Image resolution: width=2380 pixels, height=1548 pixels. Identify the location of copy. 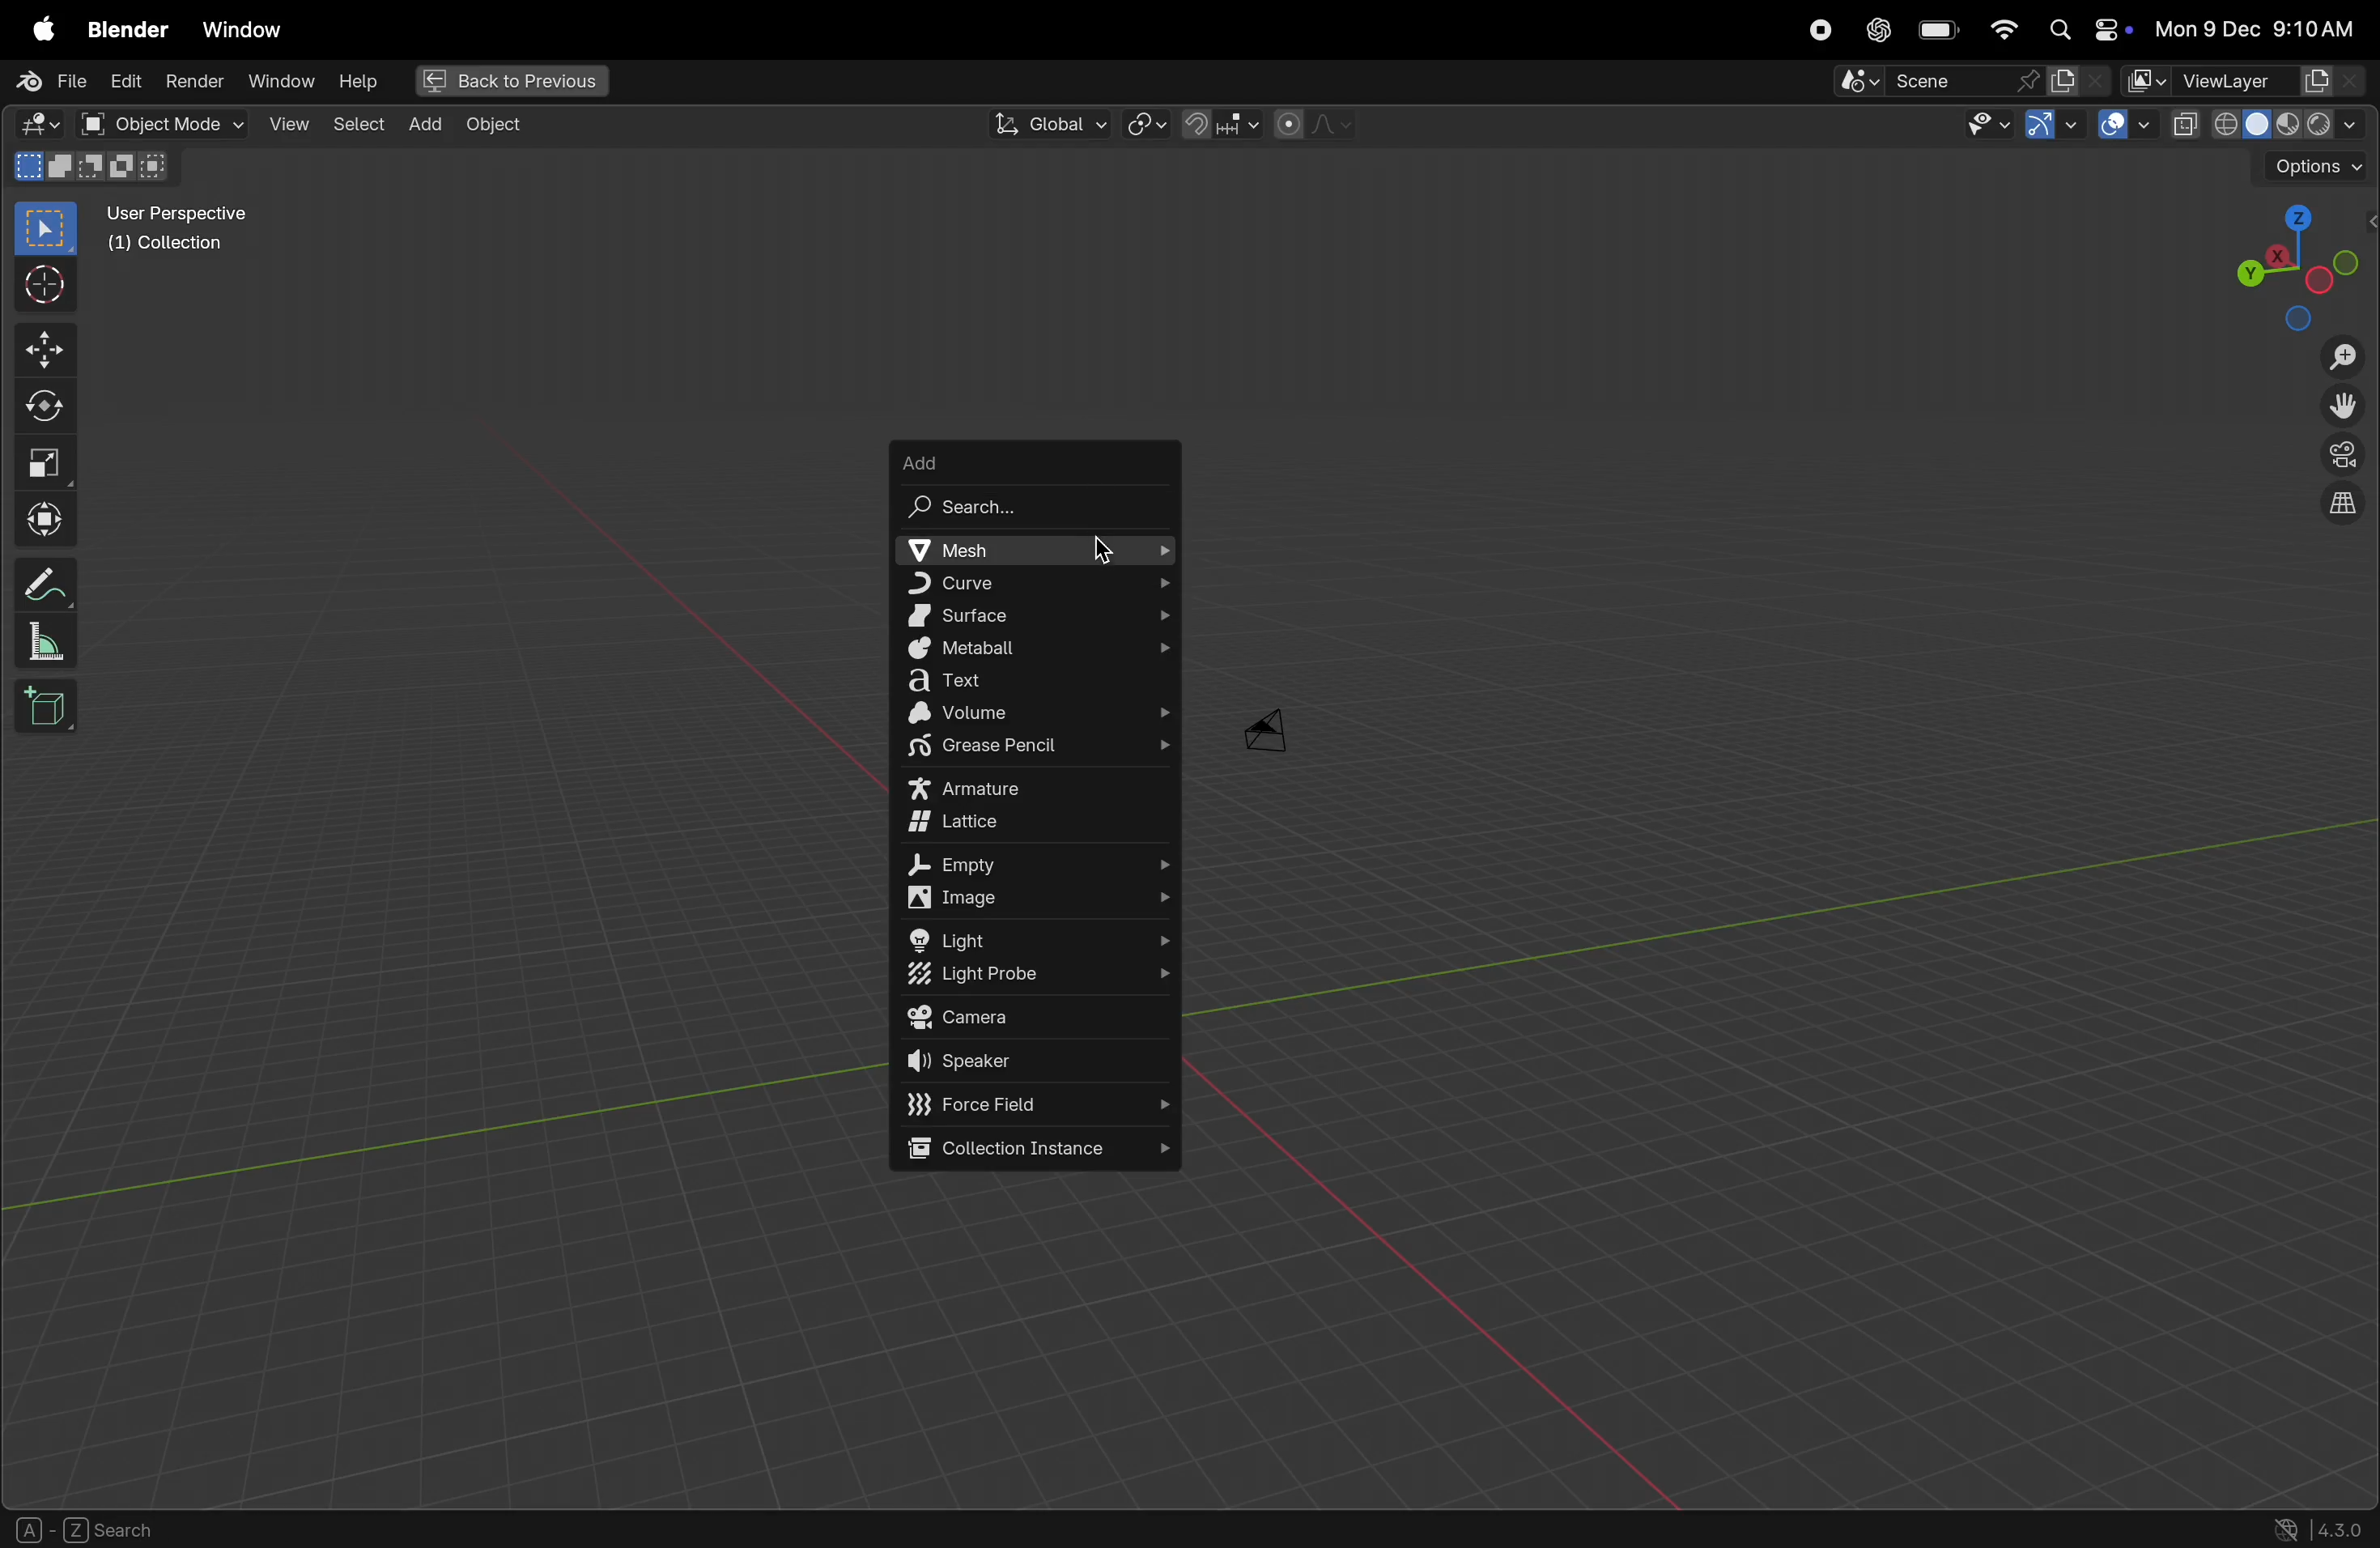
(2186, 125).